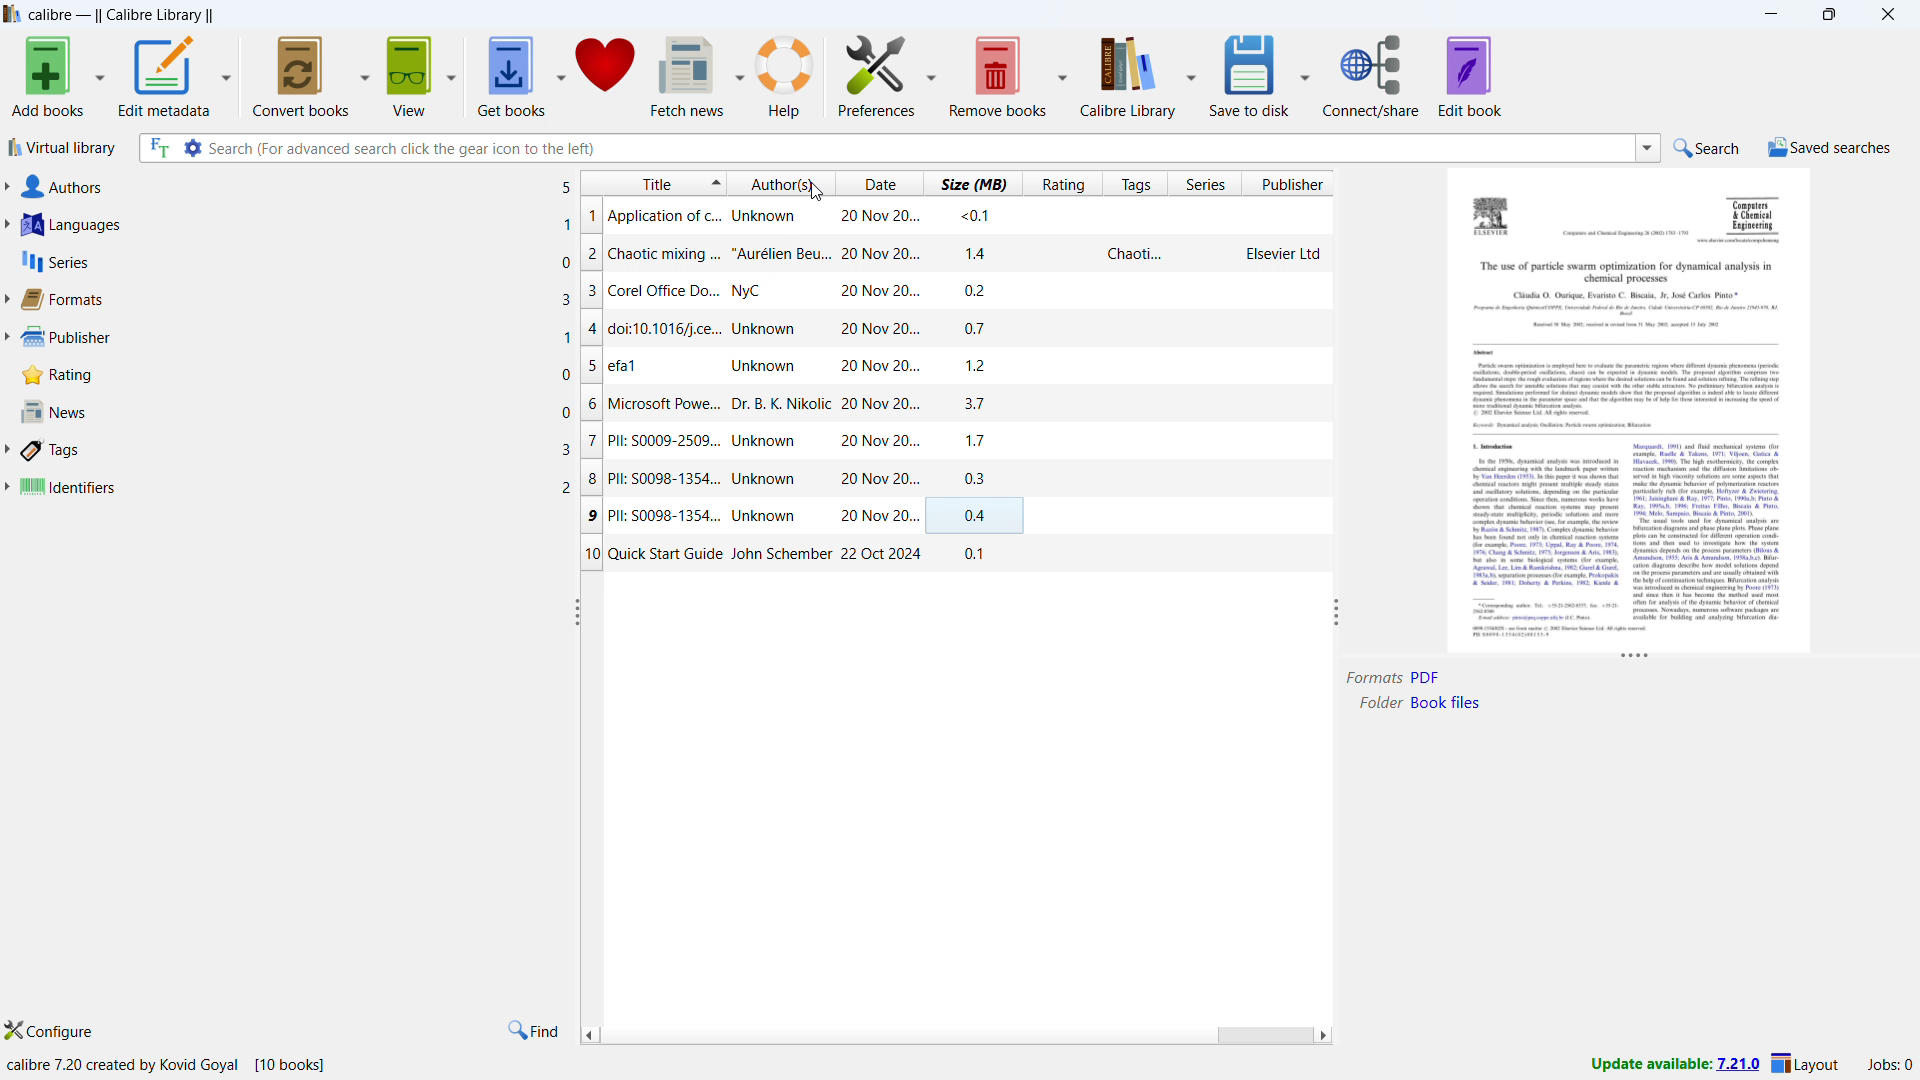 This screenshot has width=1920, height=1080. What do you see at coordinates (1190, 73) in the screenshot?
I see `calibre library options` at bounding box center [1190, 73].